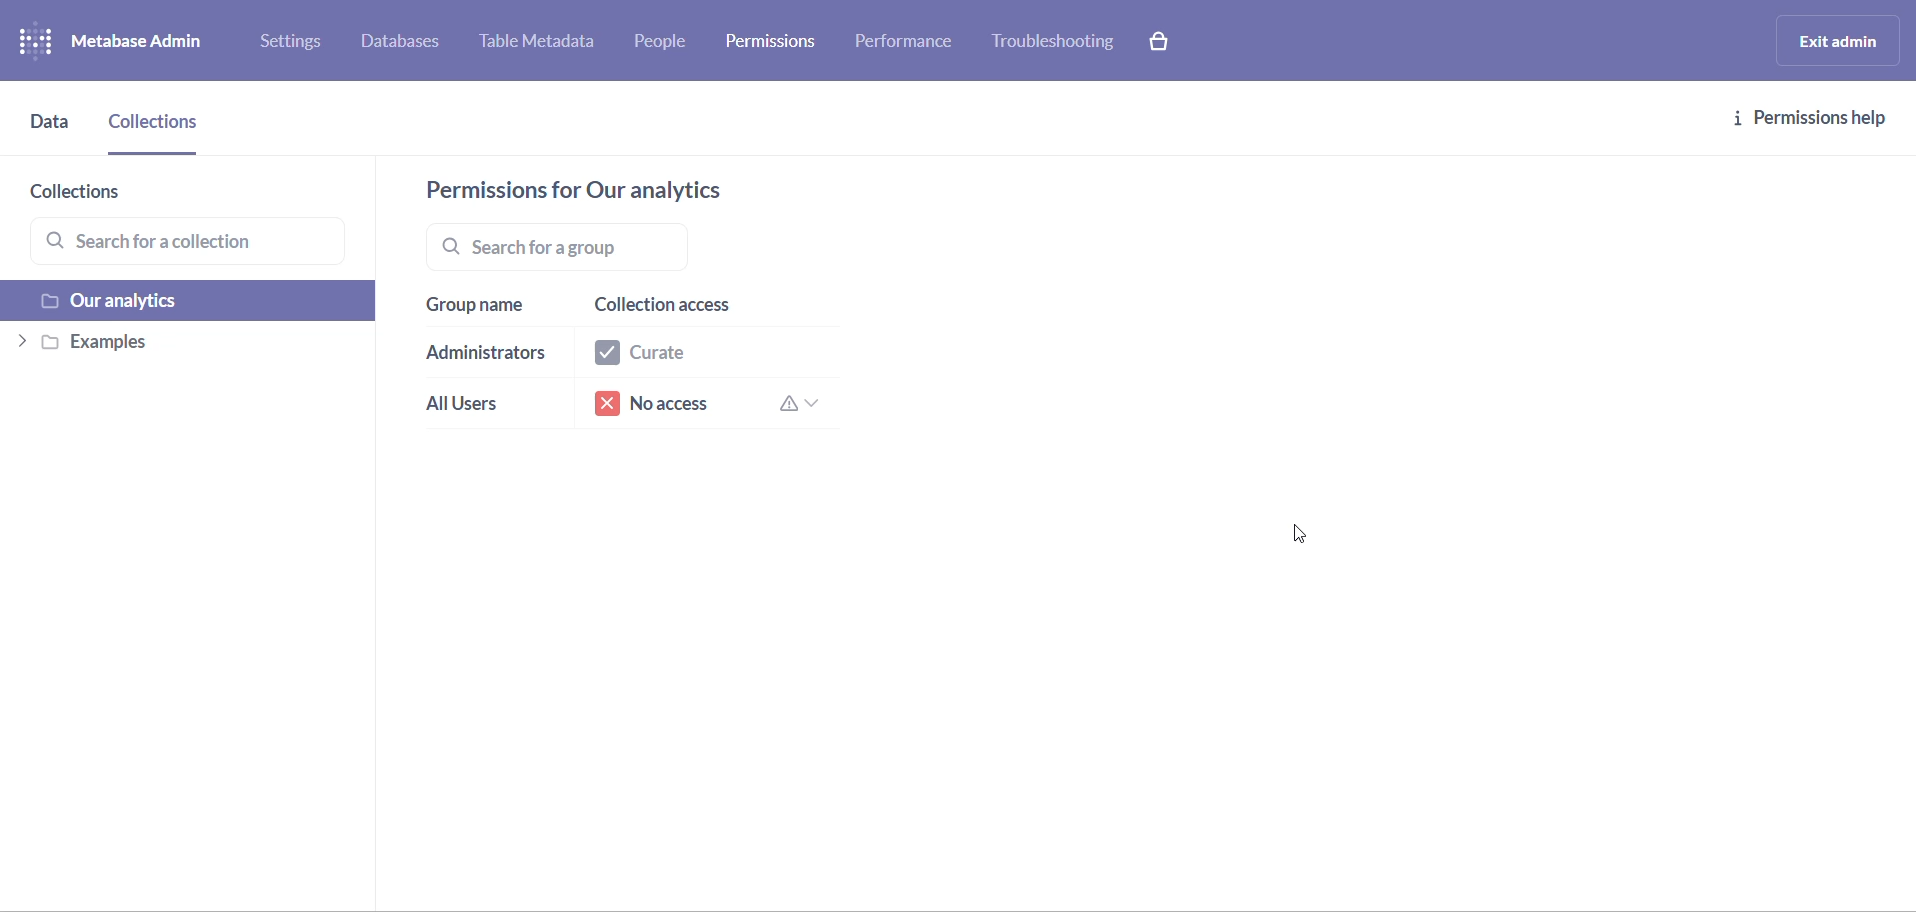 This screenshot has width=1916, height=912. Describe the element at coordinates (546, 44) in the screenshot. I see `table metadata` at that location.